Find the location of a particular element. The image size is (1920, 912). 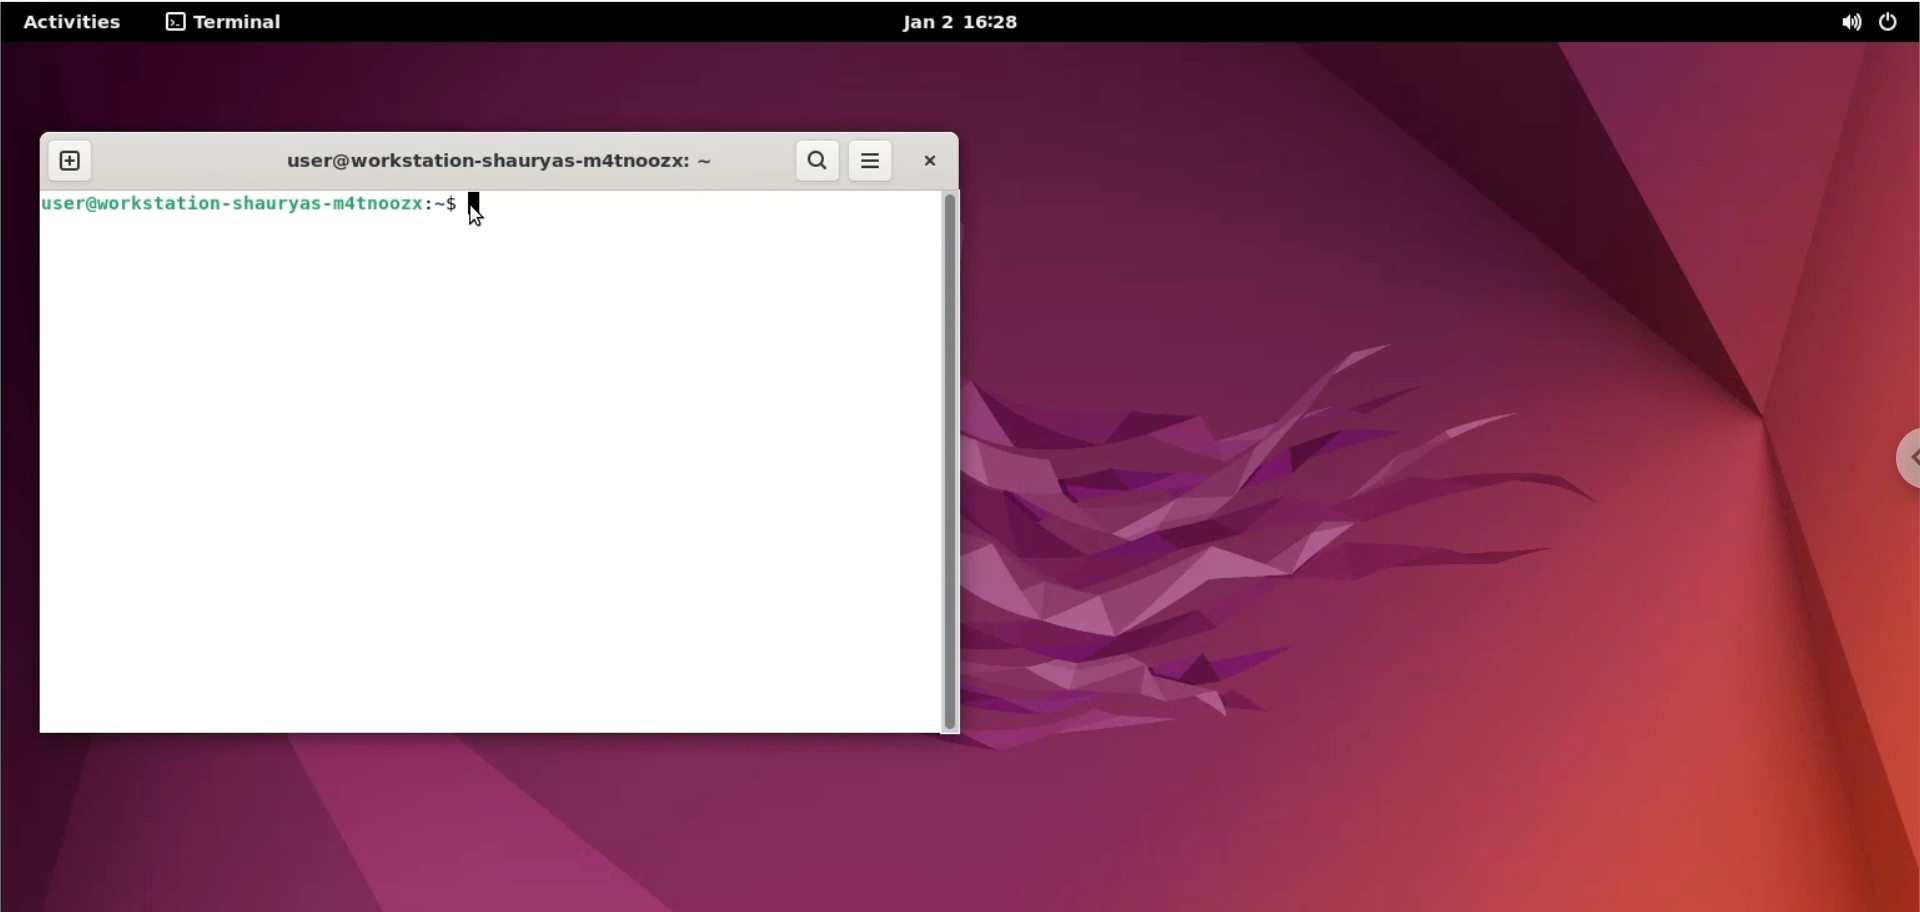

user@workstation-shauryas-m4tnoozx: ~ is located at coordinates (496, 160).